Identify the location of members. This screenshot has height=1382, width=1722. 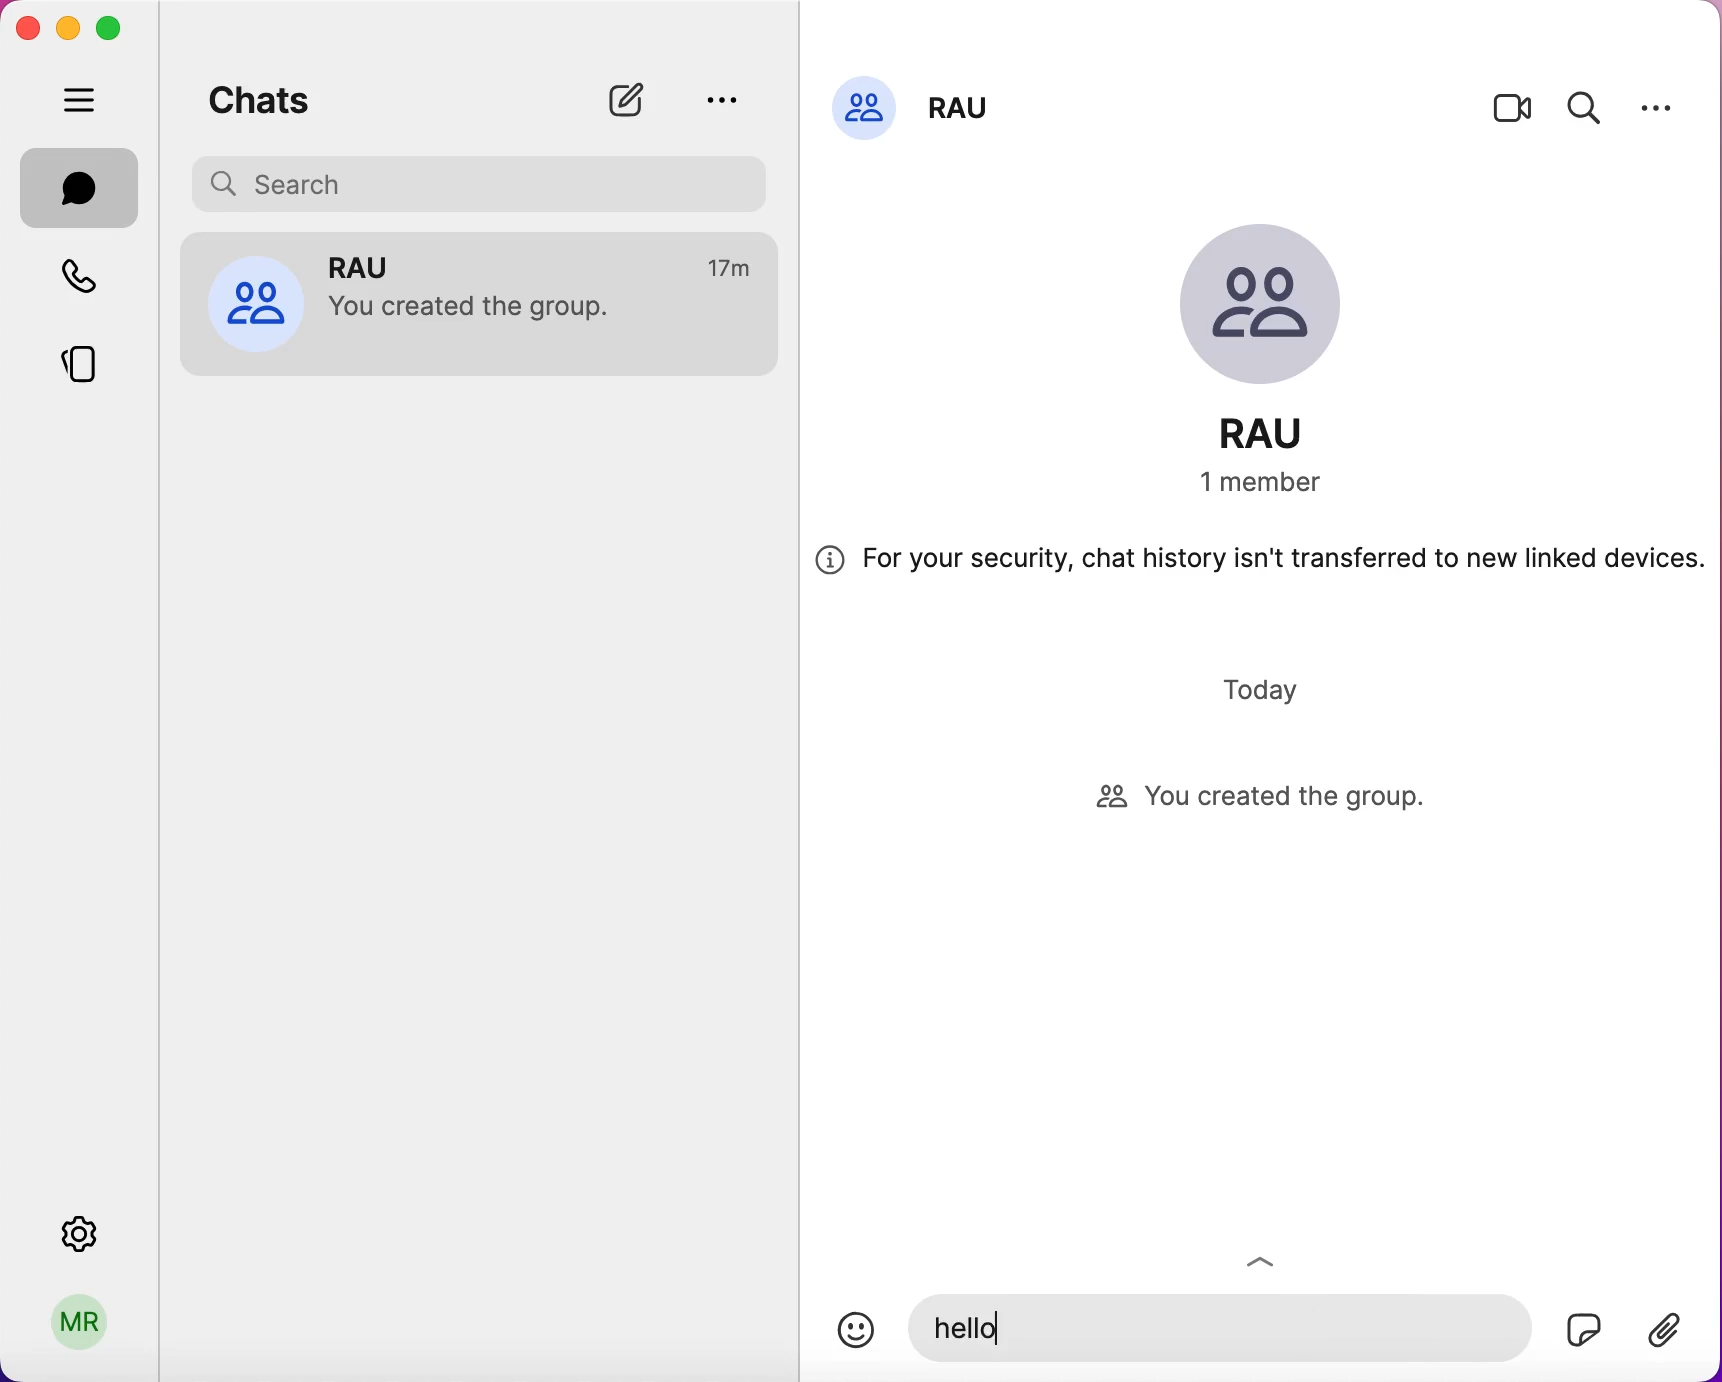
(1284, 484).